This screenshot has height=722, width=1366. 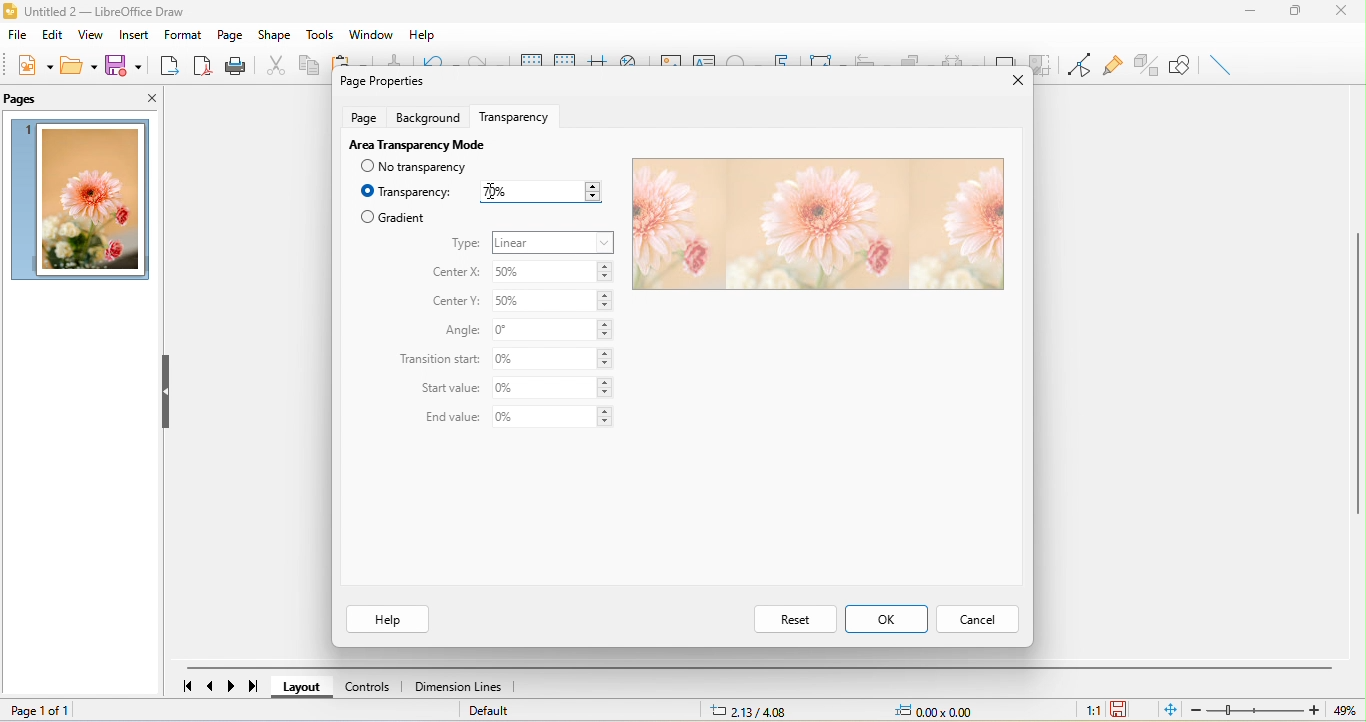 What do you see at coordinates (380, 80) in the screenshot?
I see `page properties` at bounding box center [380, 80].